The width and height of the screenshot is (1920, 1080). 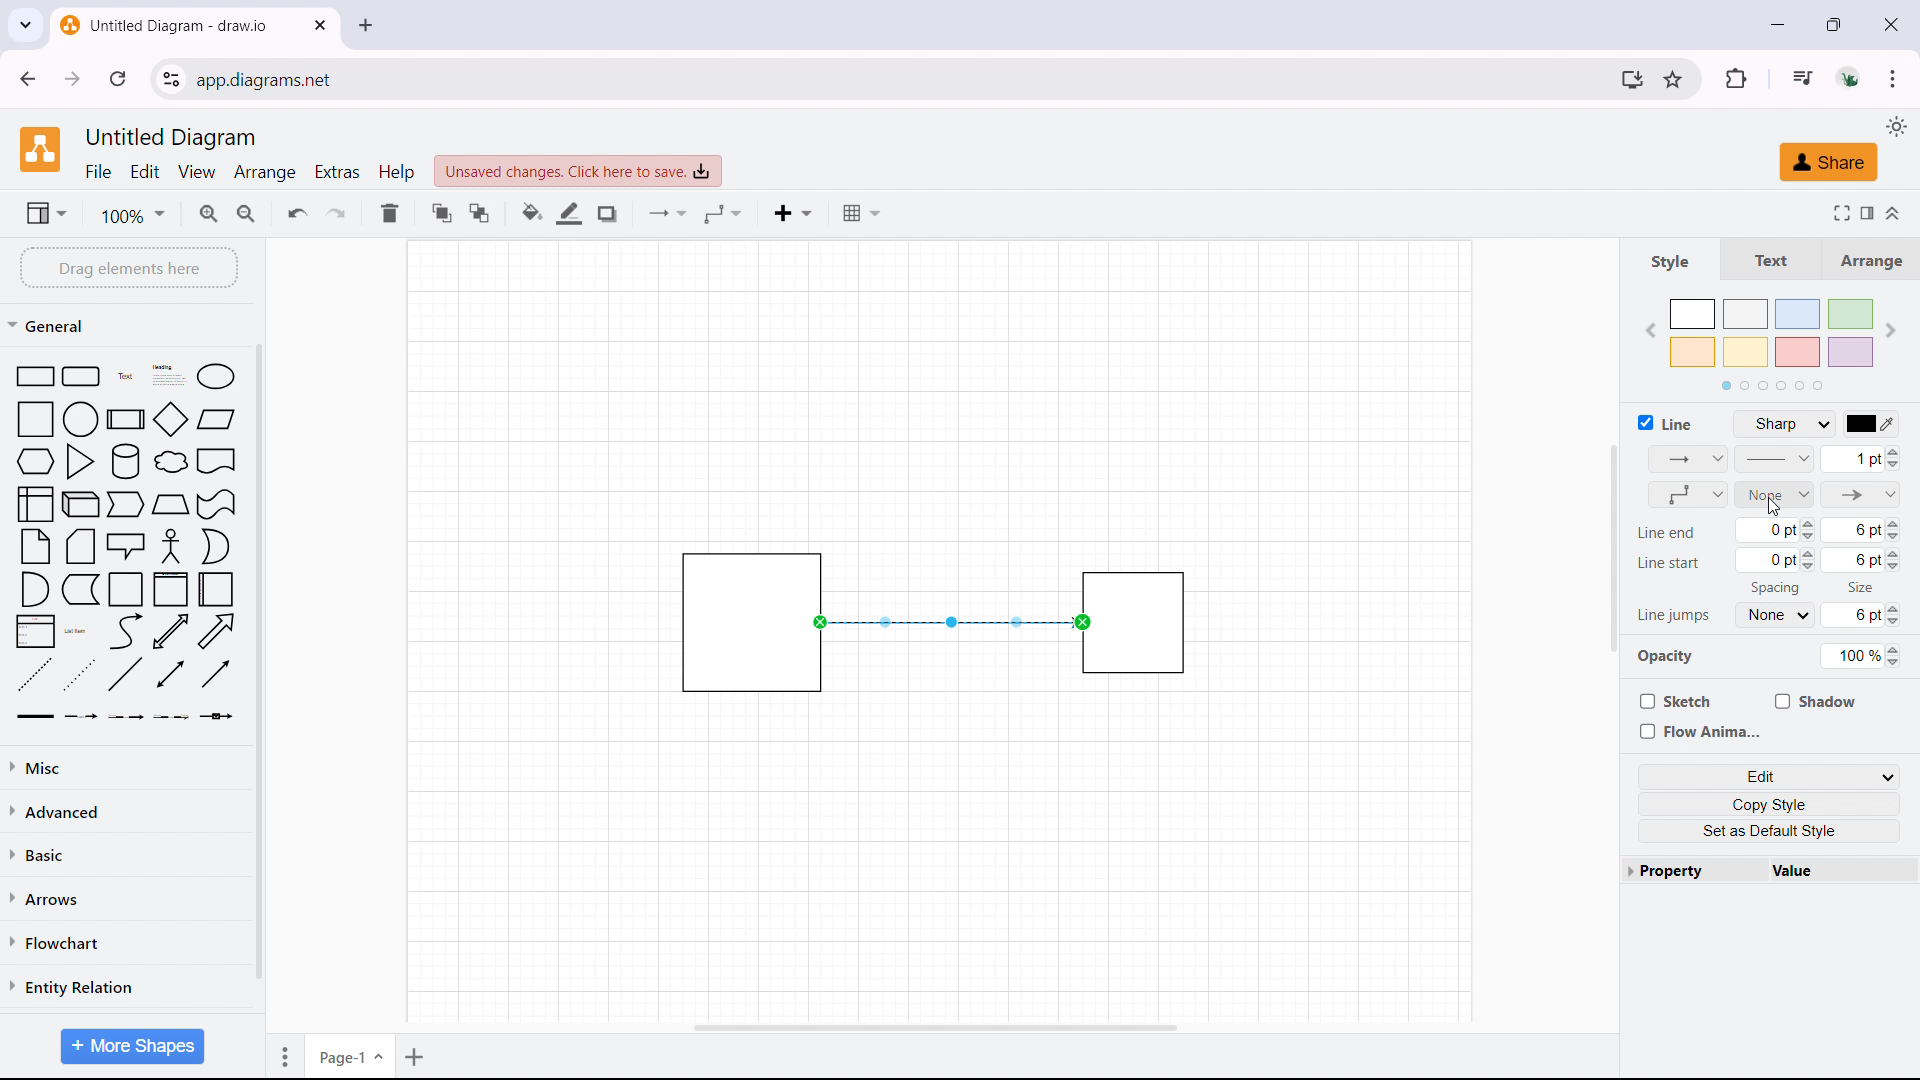 I want to click on maximize, so click(x=1838, y=23).